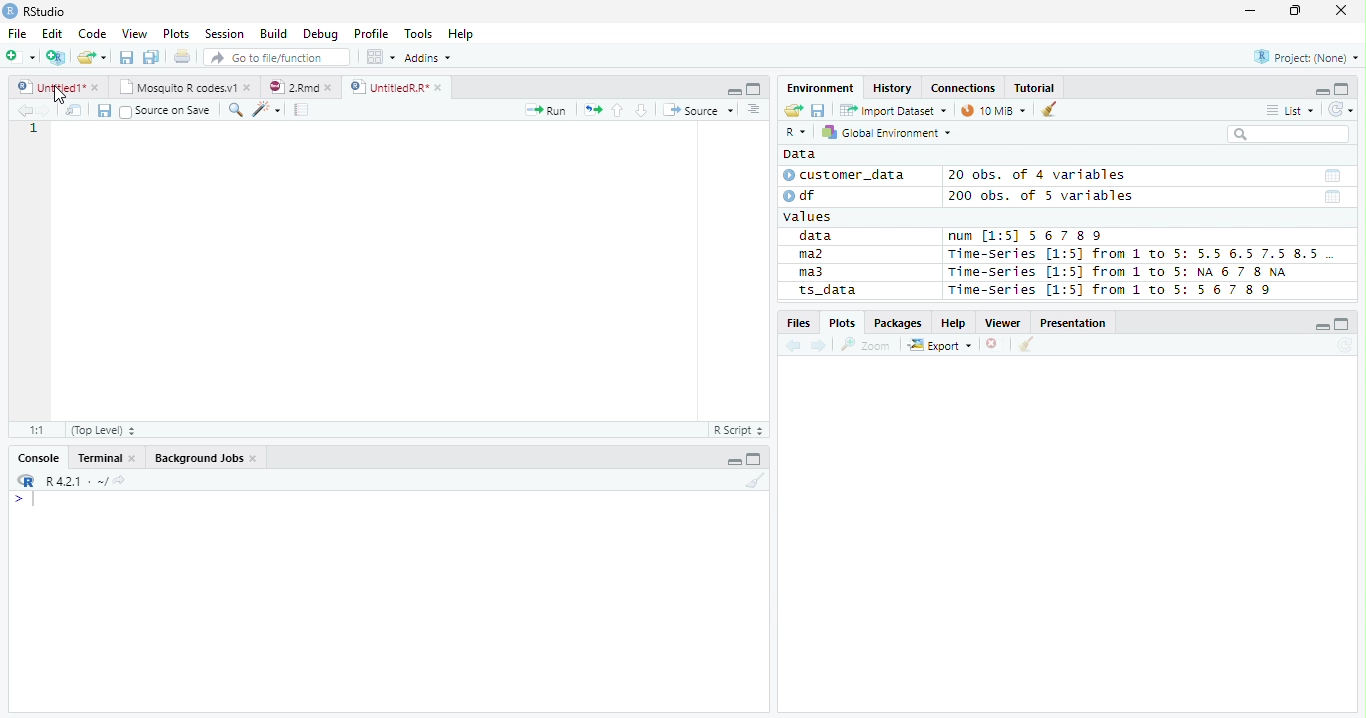 This screenshot has width=1366, height=718. Describe the element at coordinates (819, 237) in the screenshot. I see `data` at that location.